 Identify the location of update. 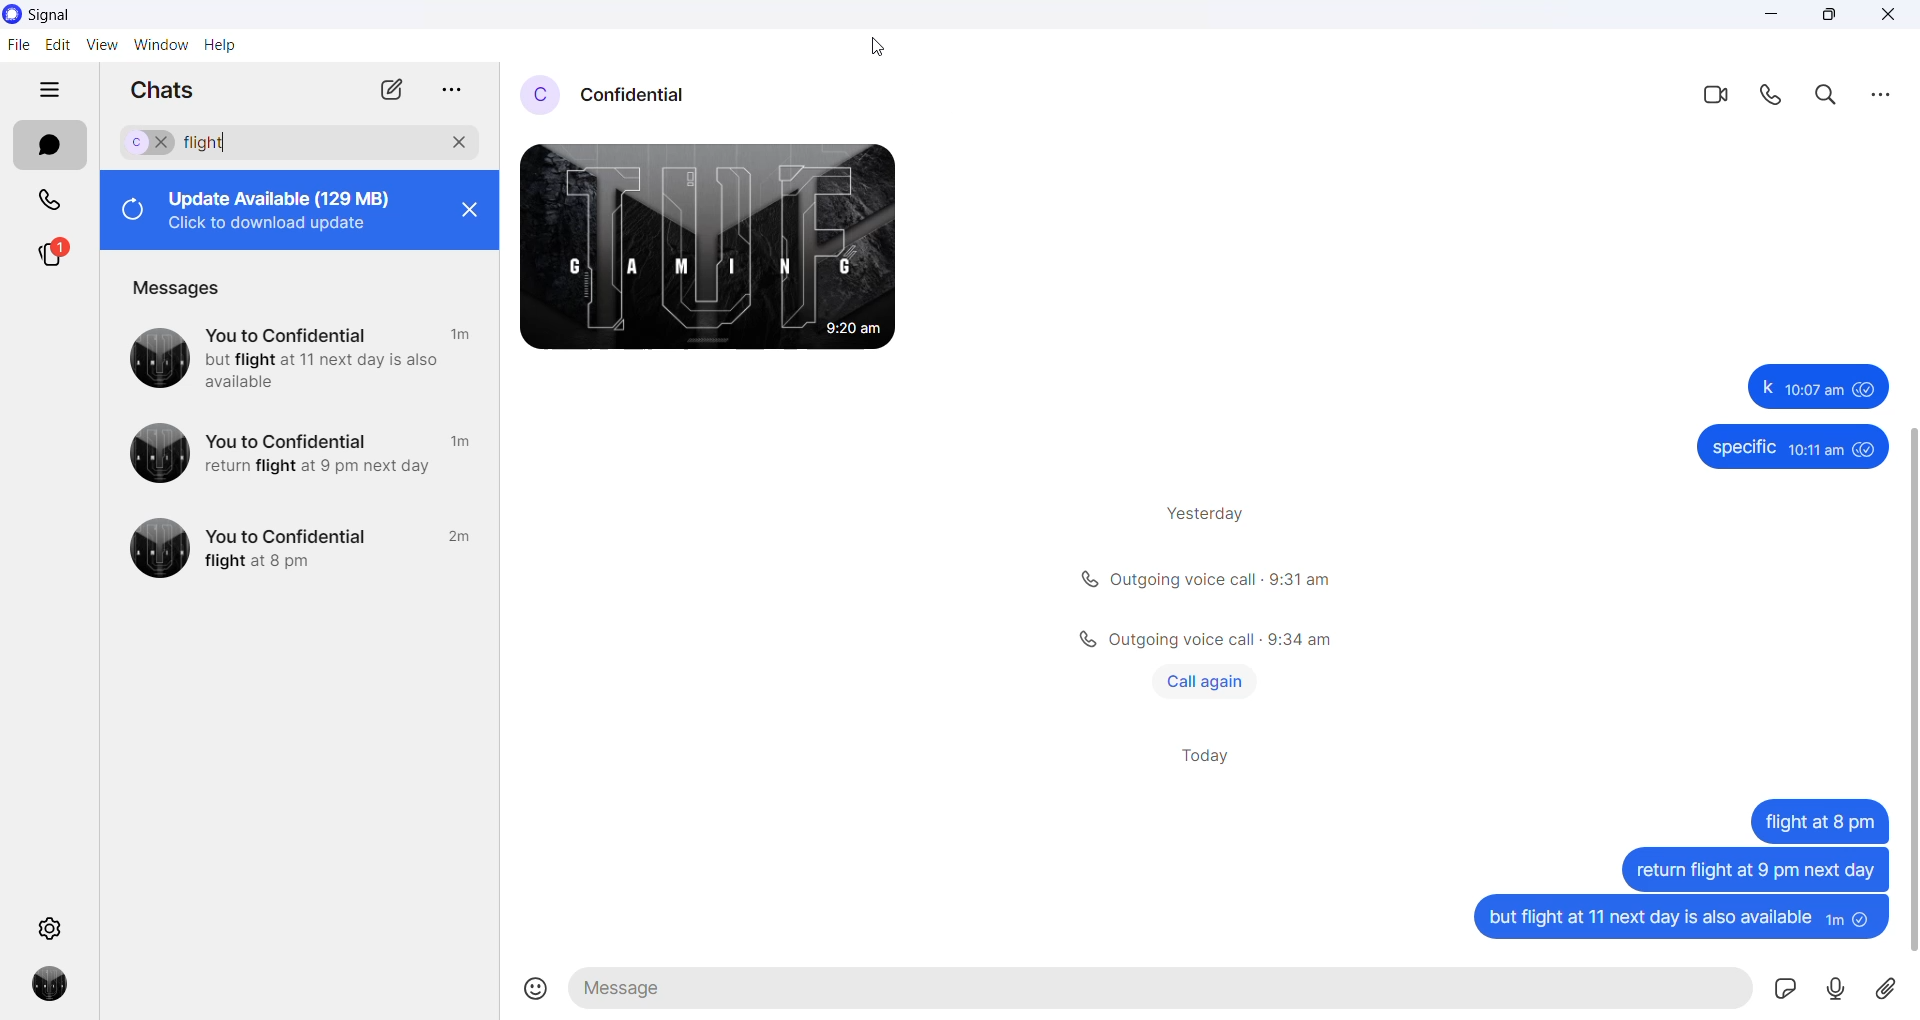
(290, 208).